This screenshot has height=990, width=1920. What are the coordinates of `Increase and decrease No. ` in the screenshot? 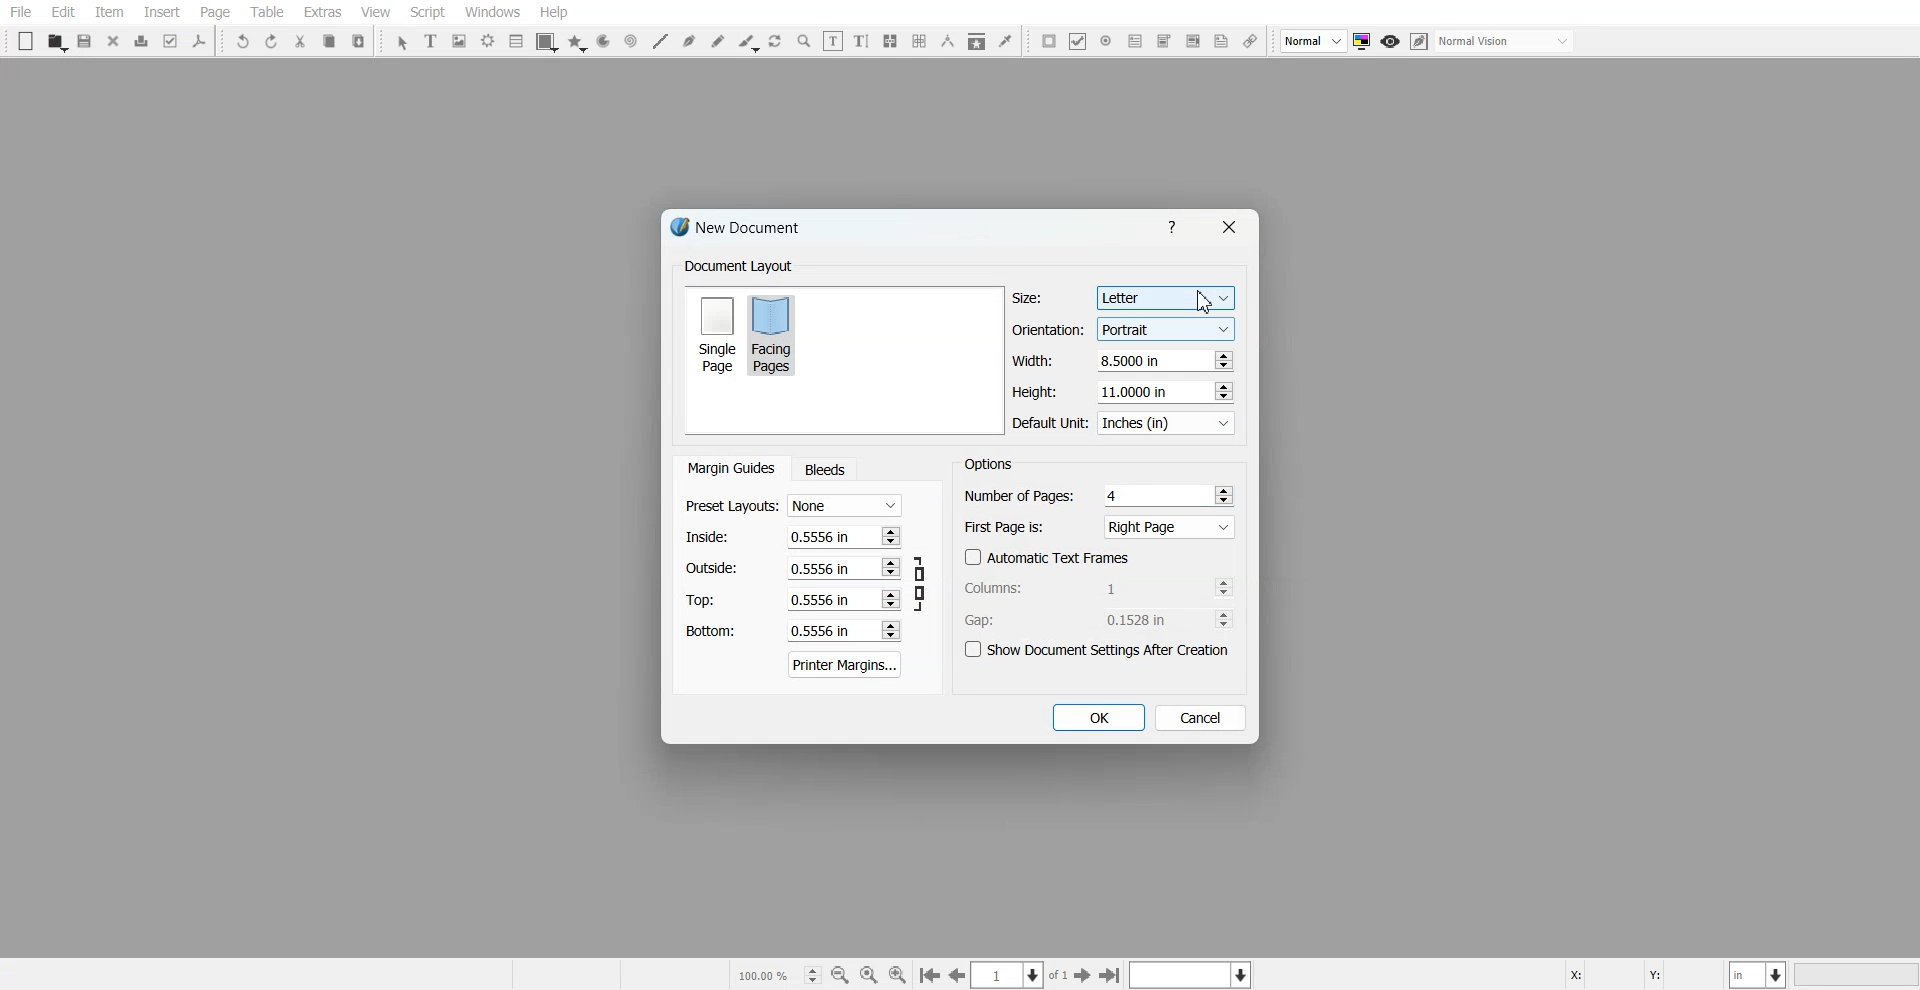 It's located at (889, 630).